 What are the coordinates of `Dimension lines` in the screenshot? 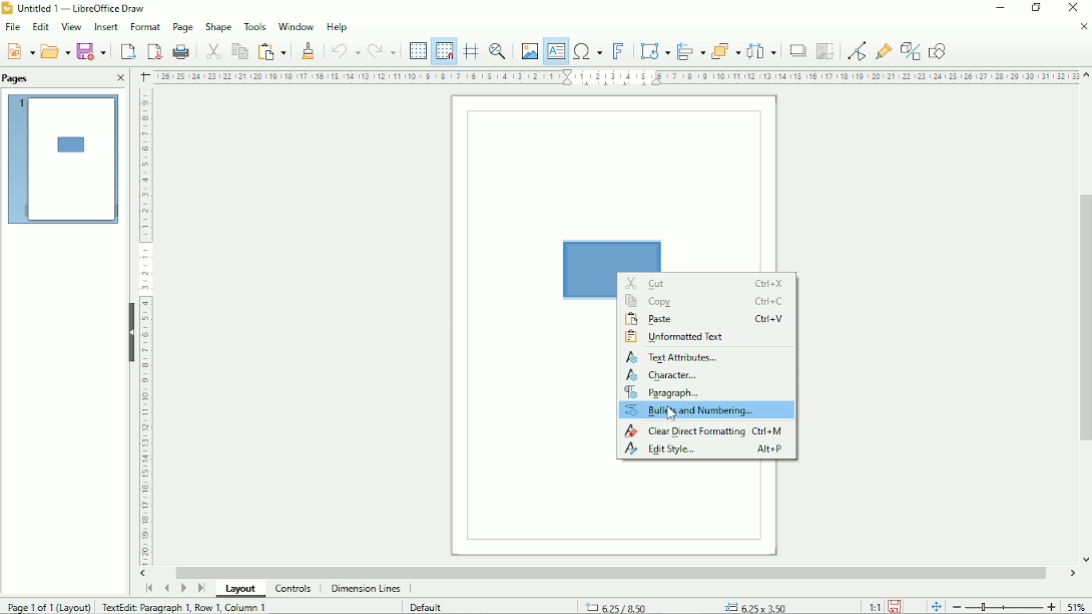 It's located at (366, 588).